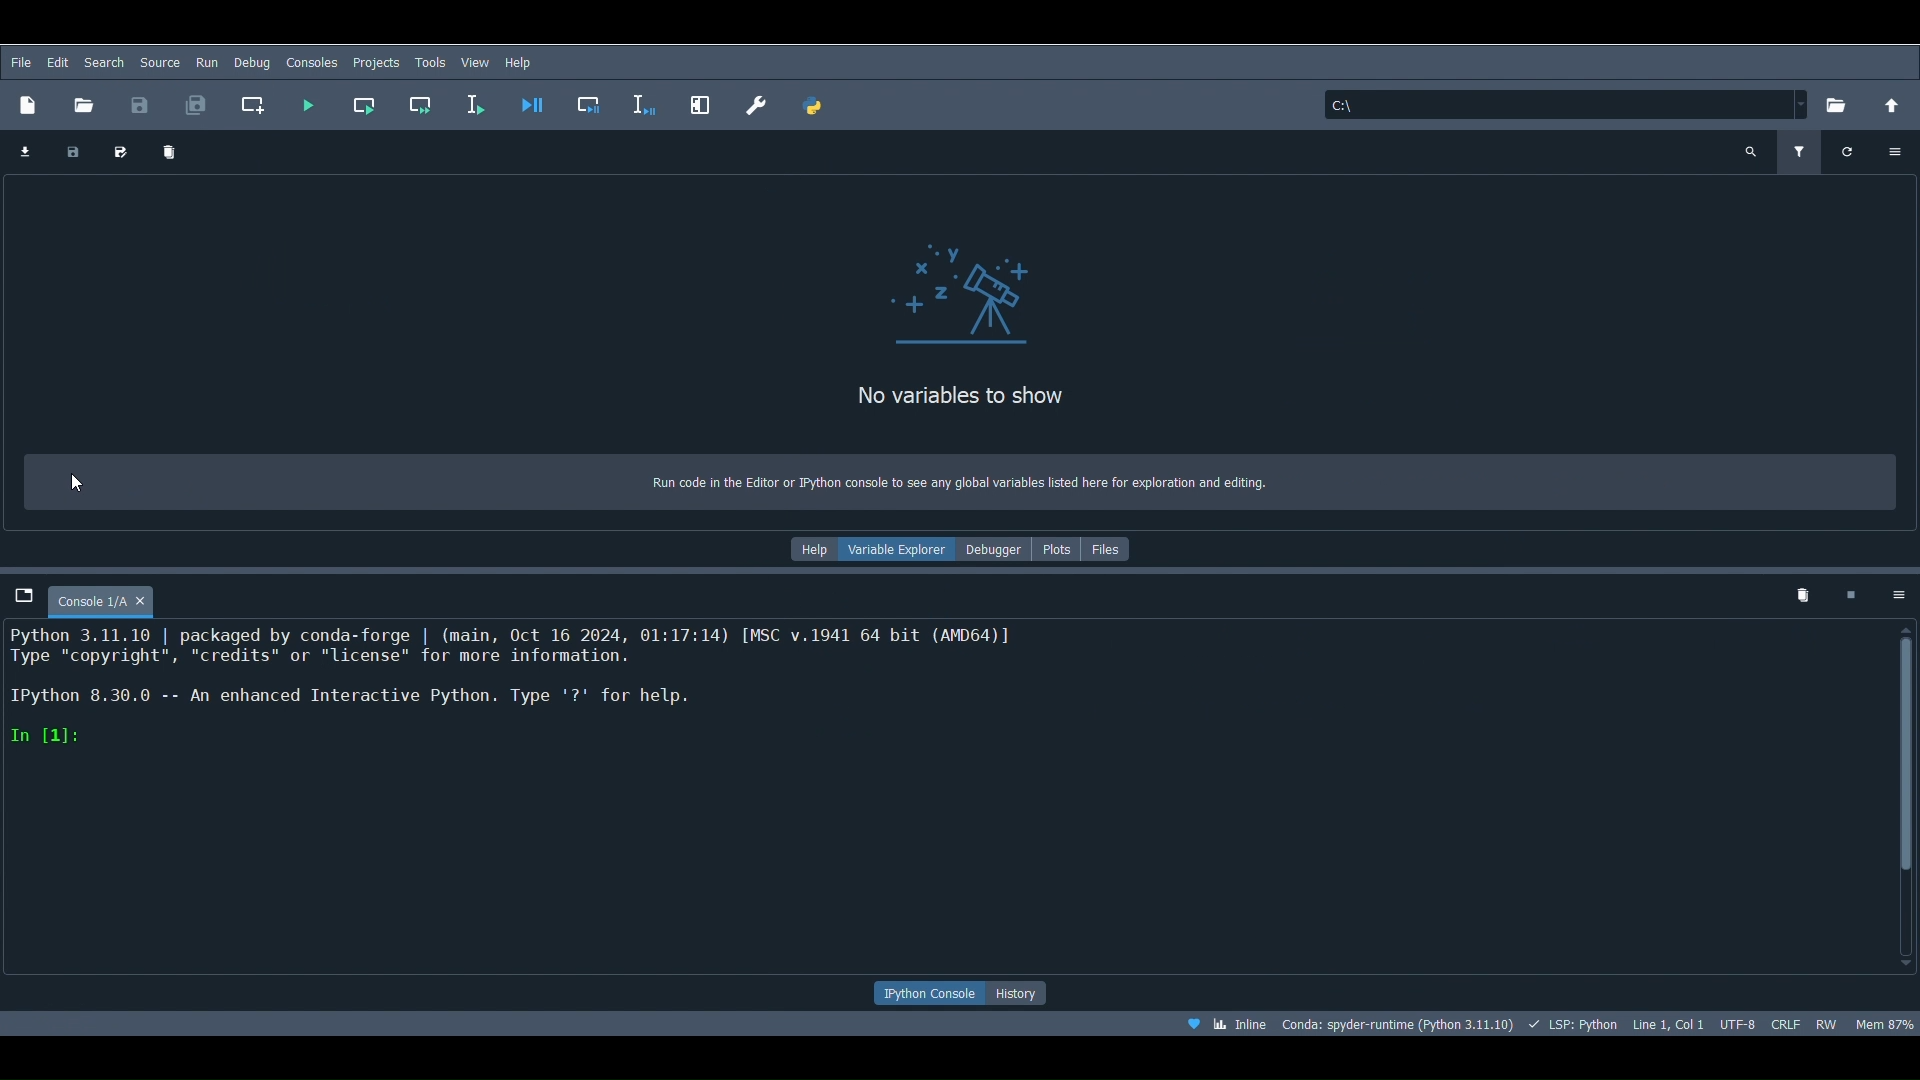 The width and height of the screenshot is (1920, 1080). What do you see at coordinates (24, 596) in the screenshot?
I see `Browse tabs` at bounding box center [24, 596].